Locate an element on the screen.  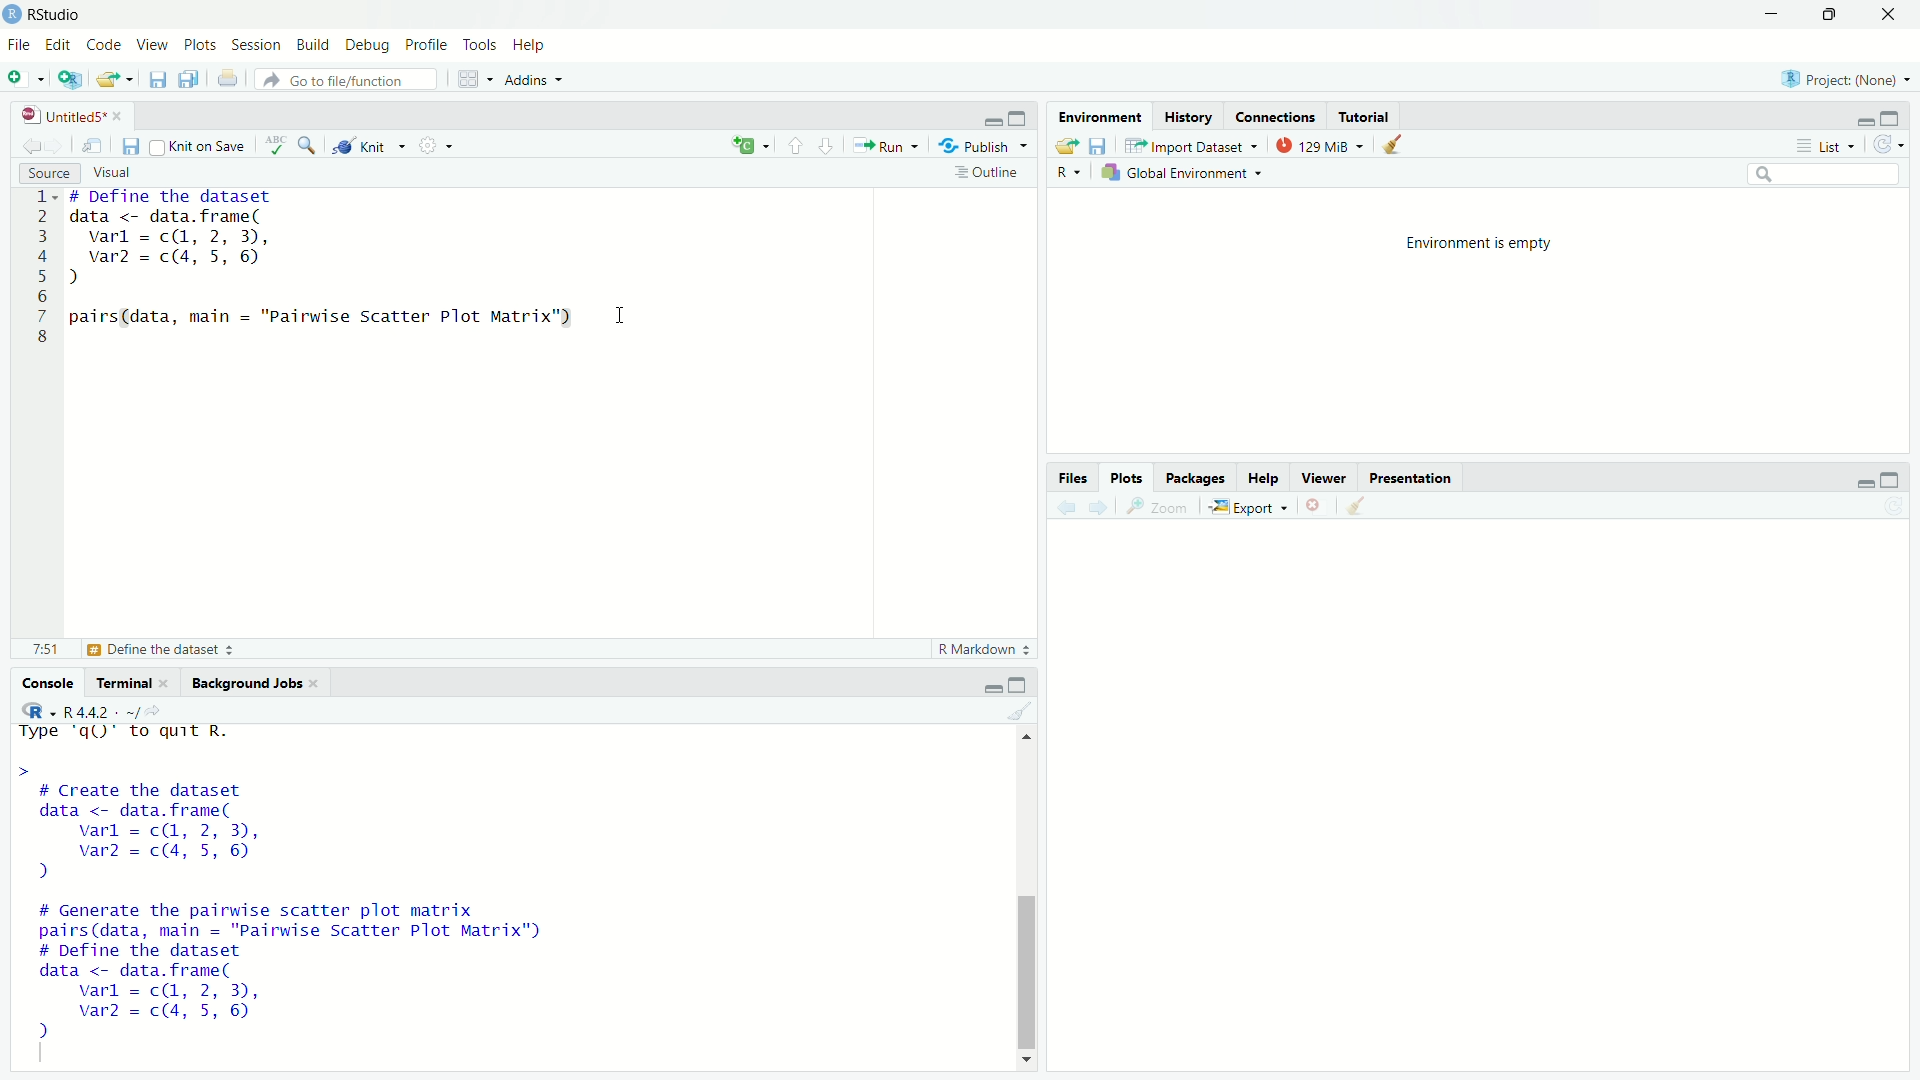
Global Environment is located at coordinates (1186, 172).